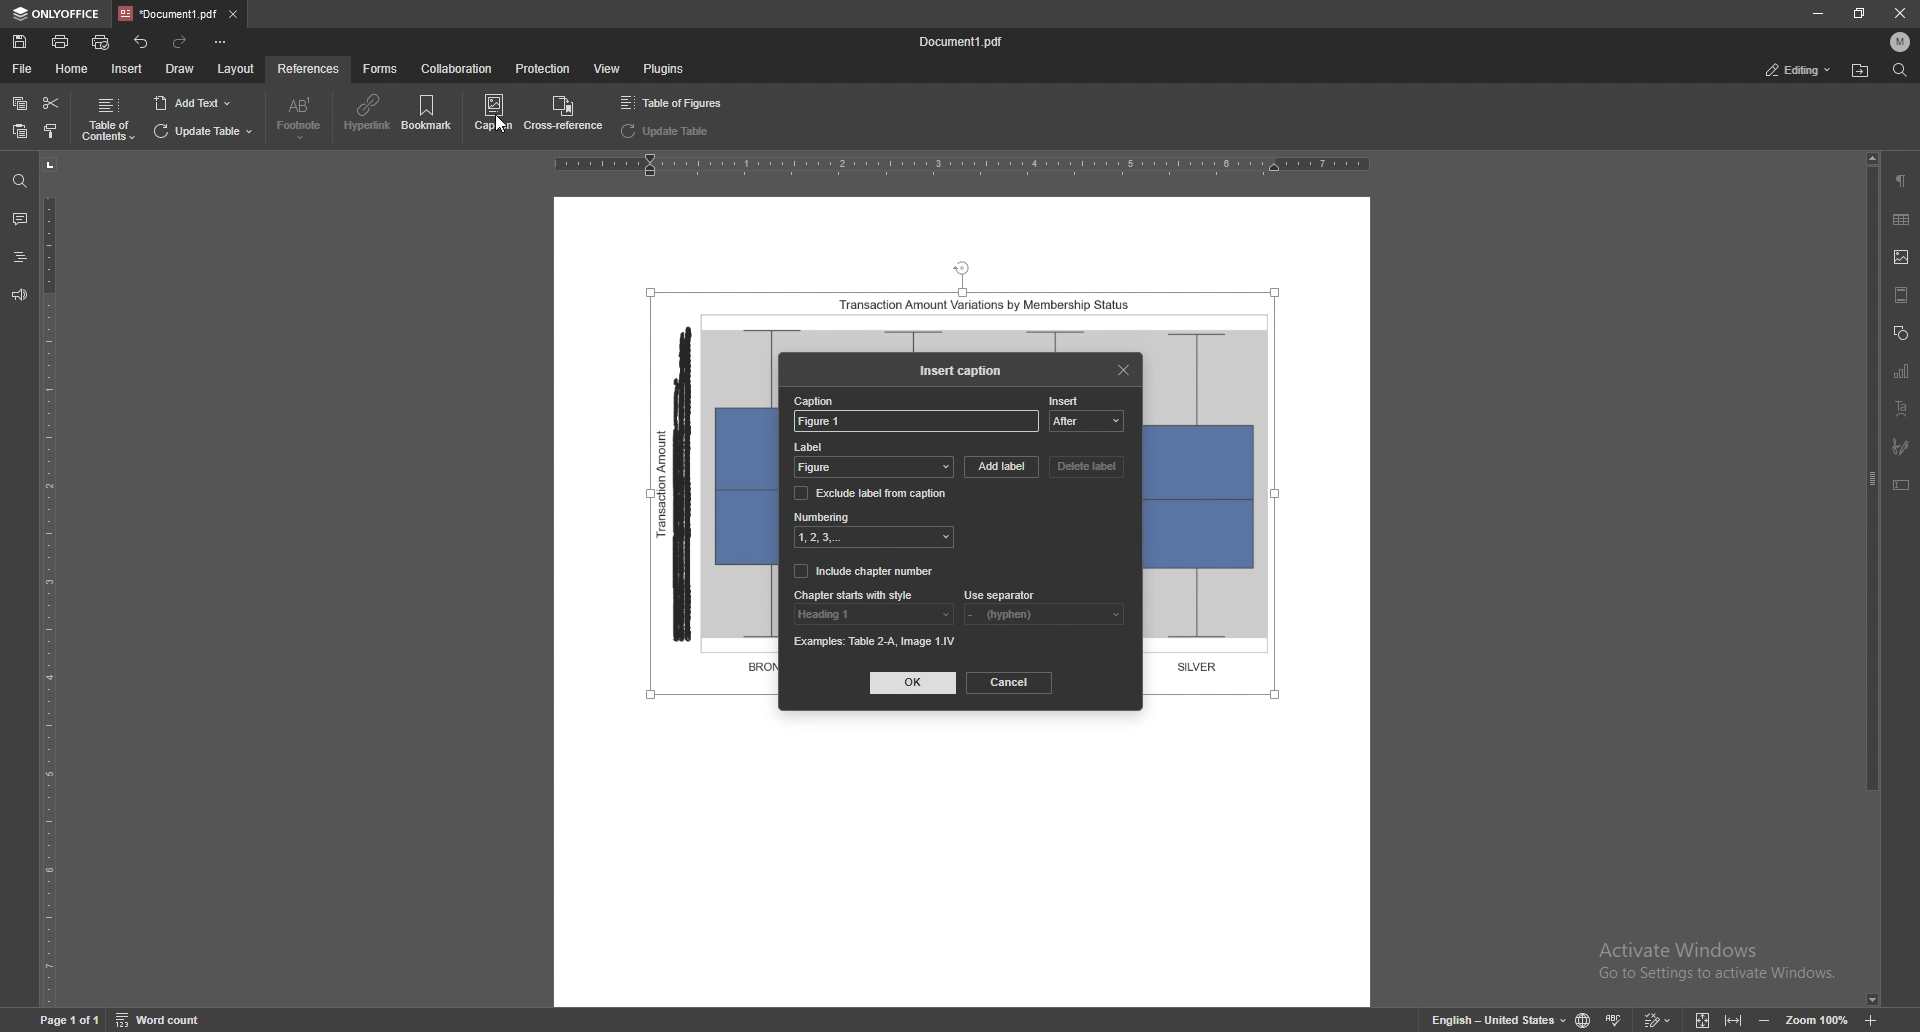 Image resolution: width=1920 pixels, height=1032 pixels. I want to click on locate file, so click(1861, 72).